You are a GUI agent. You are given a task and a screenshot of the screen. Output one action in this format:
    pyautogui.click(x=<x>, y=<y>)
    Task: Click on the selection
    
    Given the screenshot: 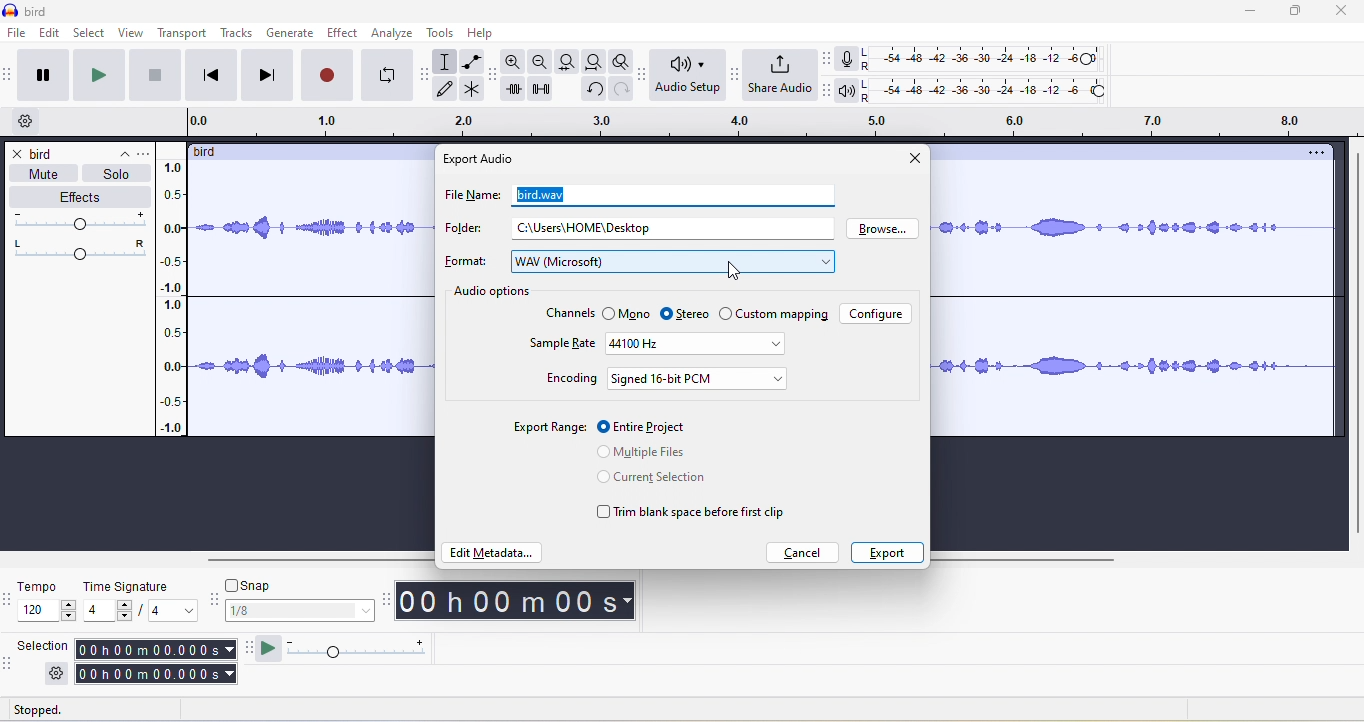 What is the action you would take?
    pyautogui.click(x=43, y=644)
    